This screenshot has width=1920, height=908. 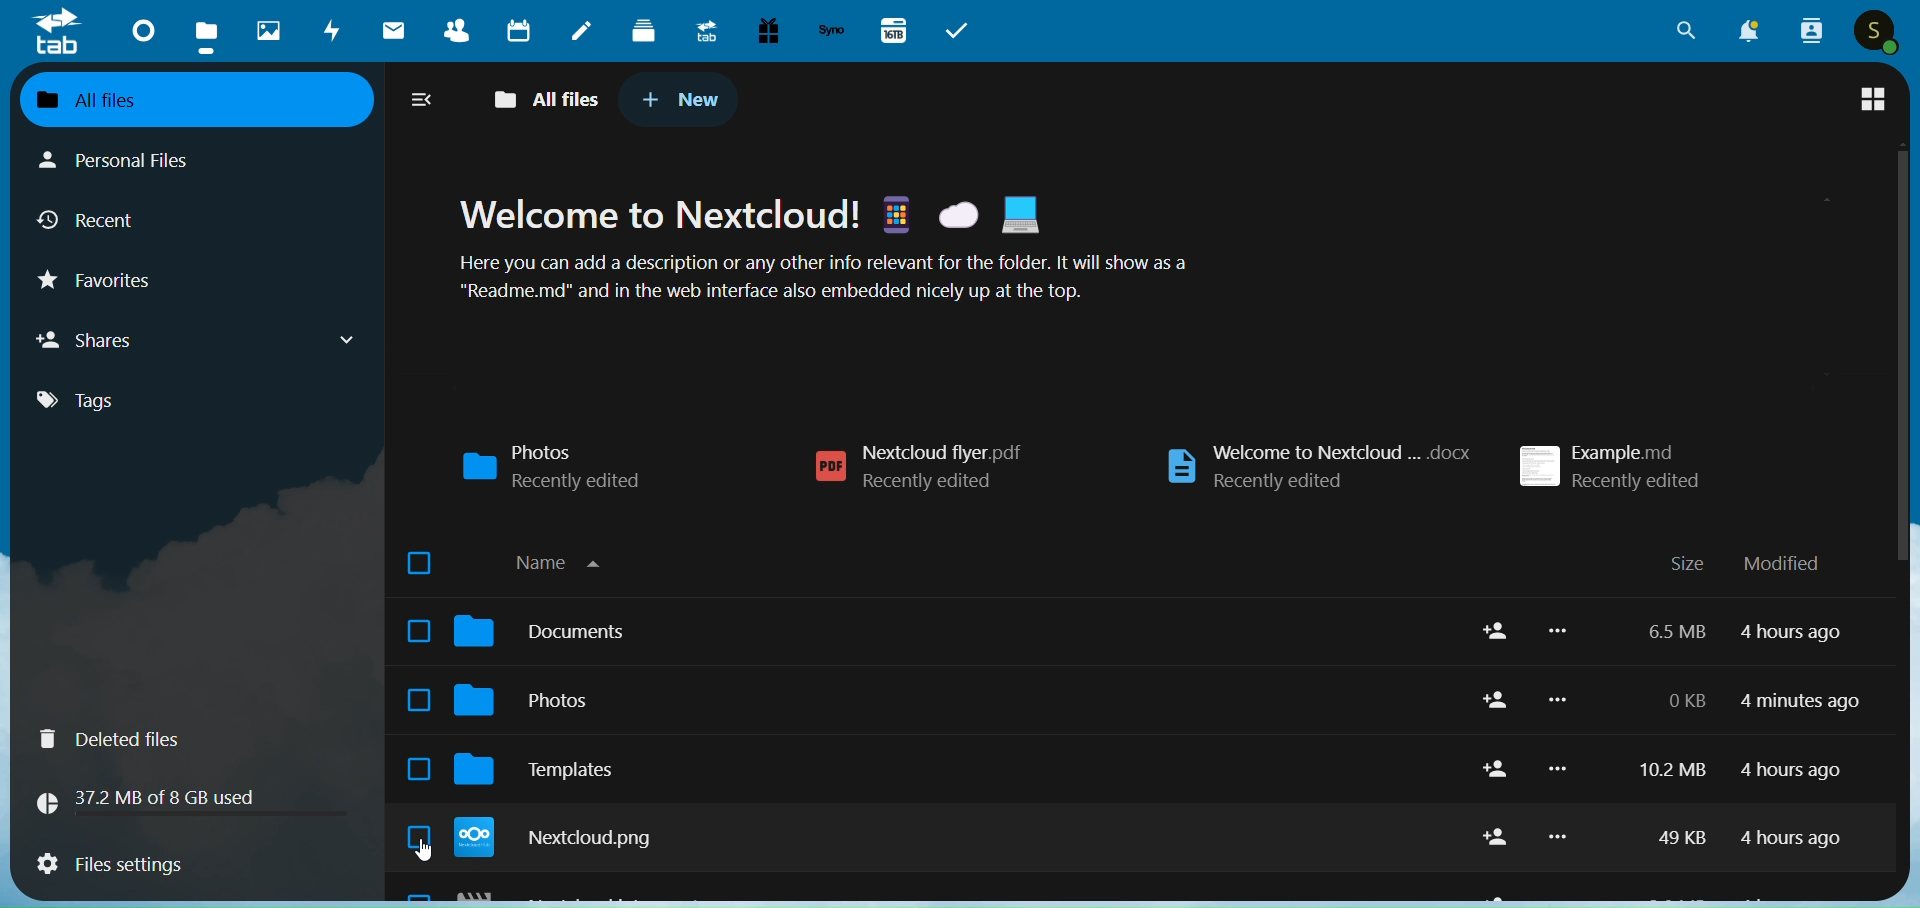 I want to click on upgrade, so click(x=701, y=32).